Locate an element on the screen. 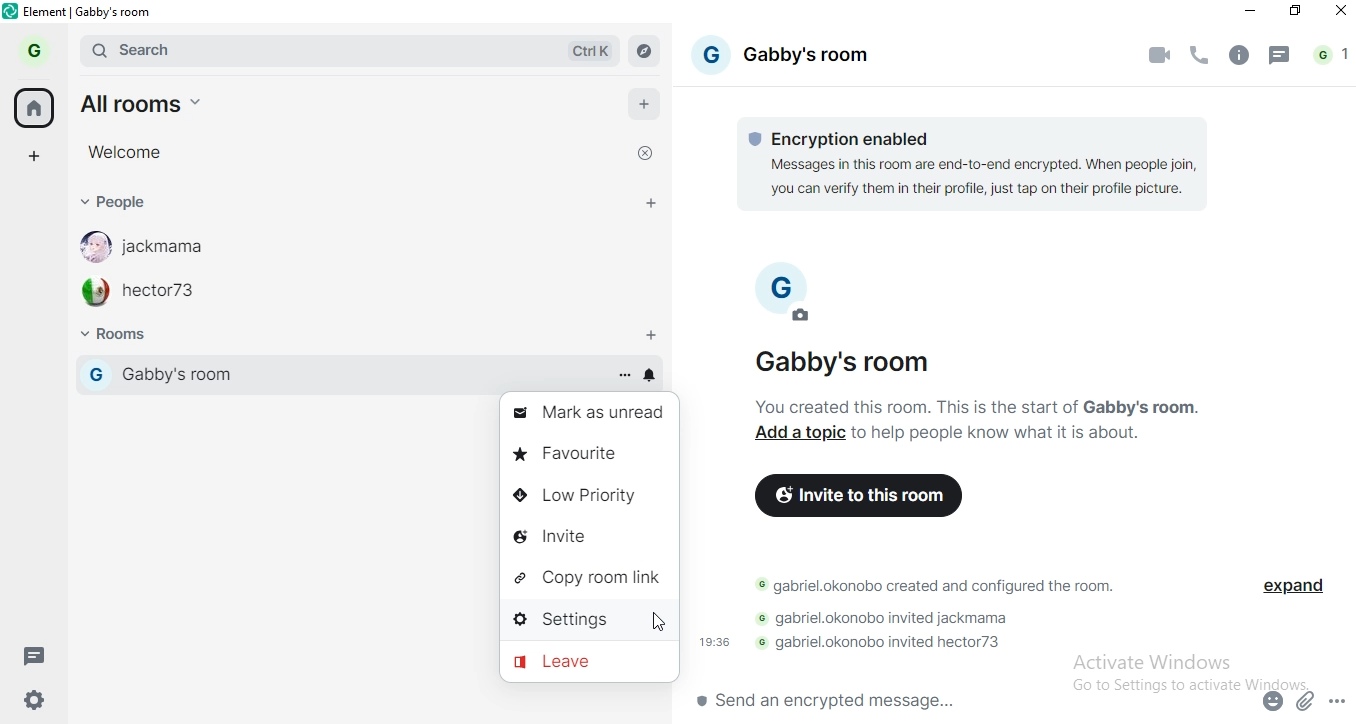  message is located at coordinates (1282, 57).